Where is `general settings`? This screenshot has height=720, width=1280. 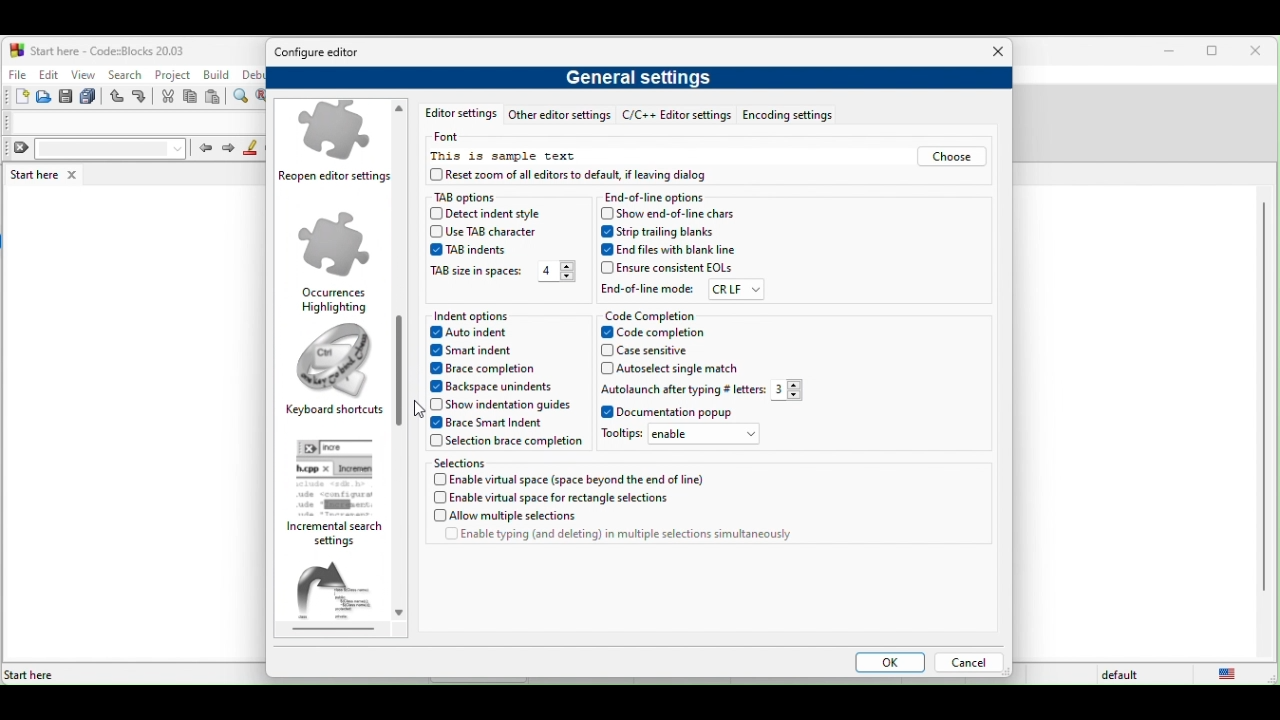 general settings is located at coordinates (643, 81).